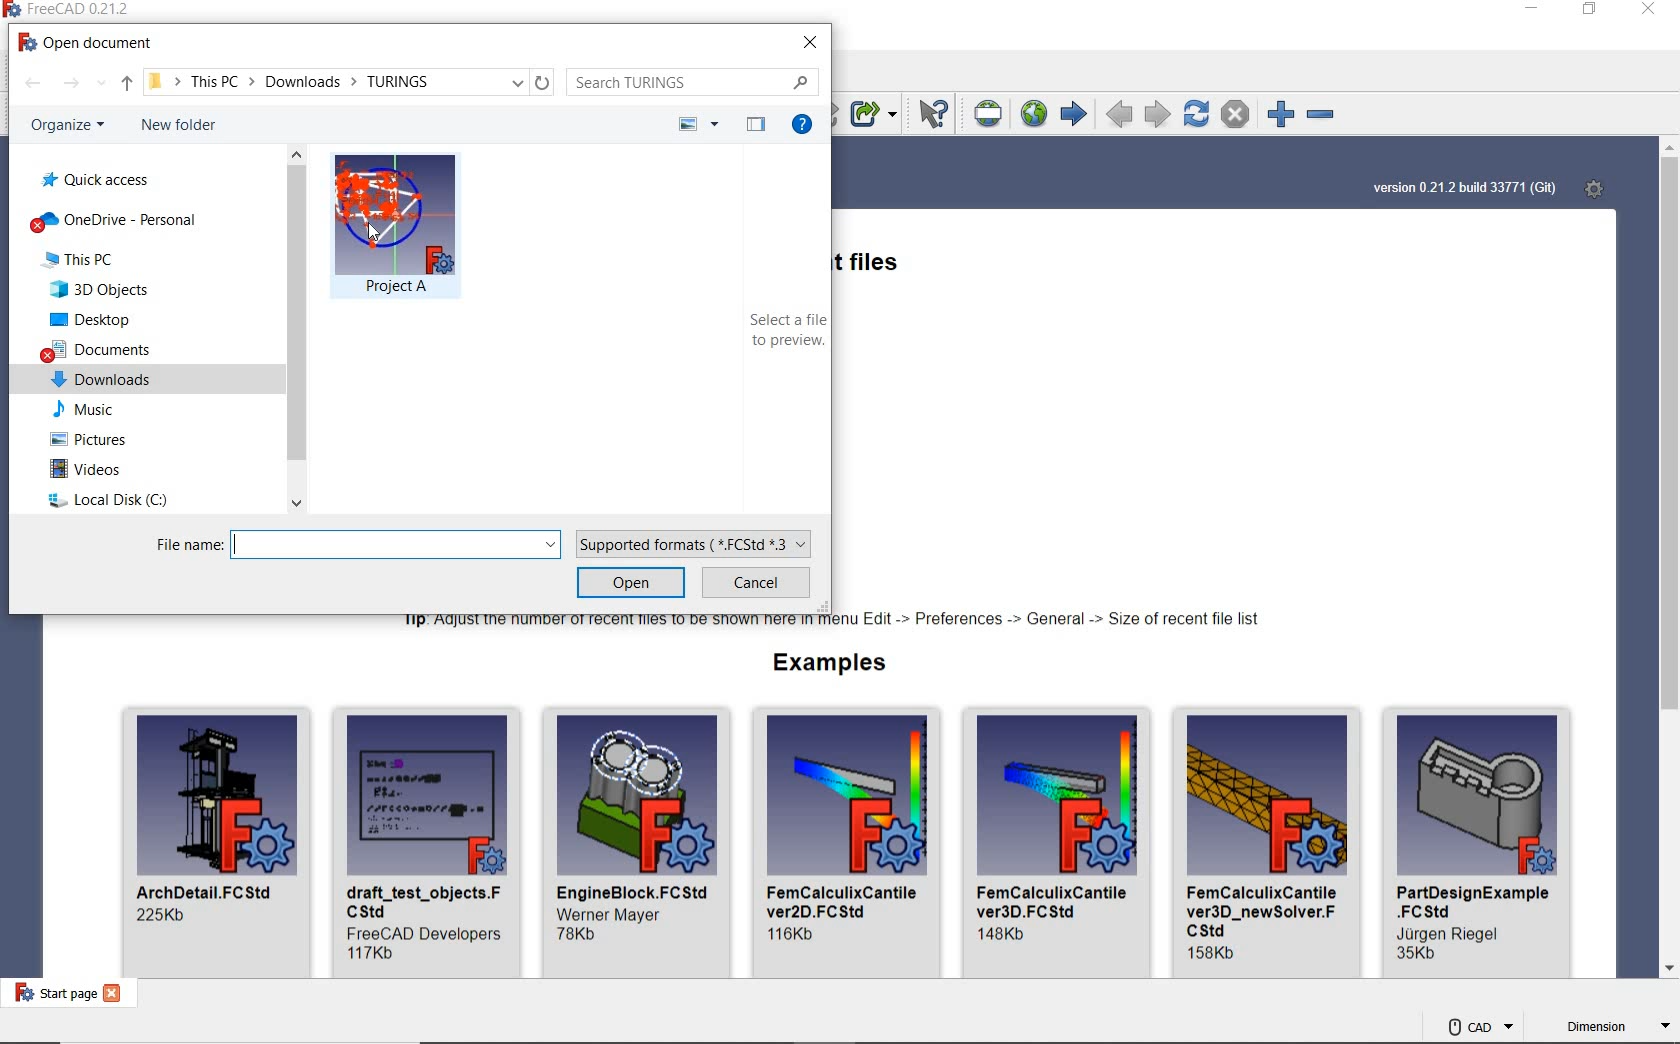 The image size is (1680, 1044). What do you see at coordinates (1478, 796) in the screenshot?
I see `image` at bounding box center [1478, 796].